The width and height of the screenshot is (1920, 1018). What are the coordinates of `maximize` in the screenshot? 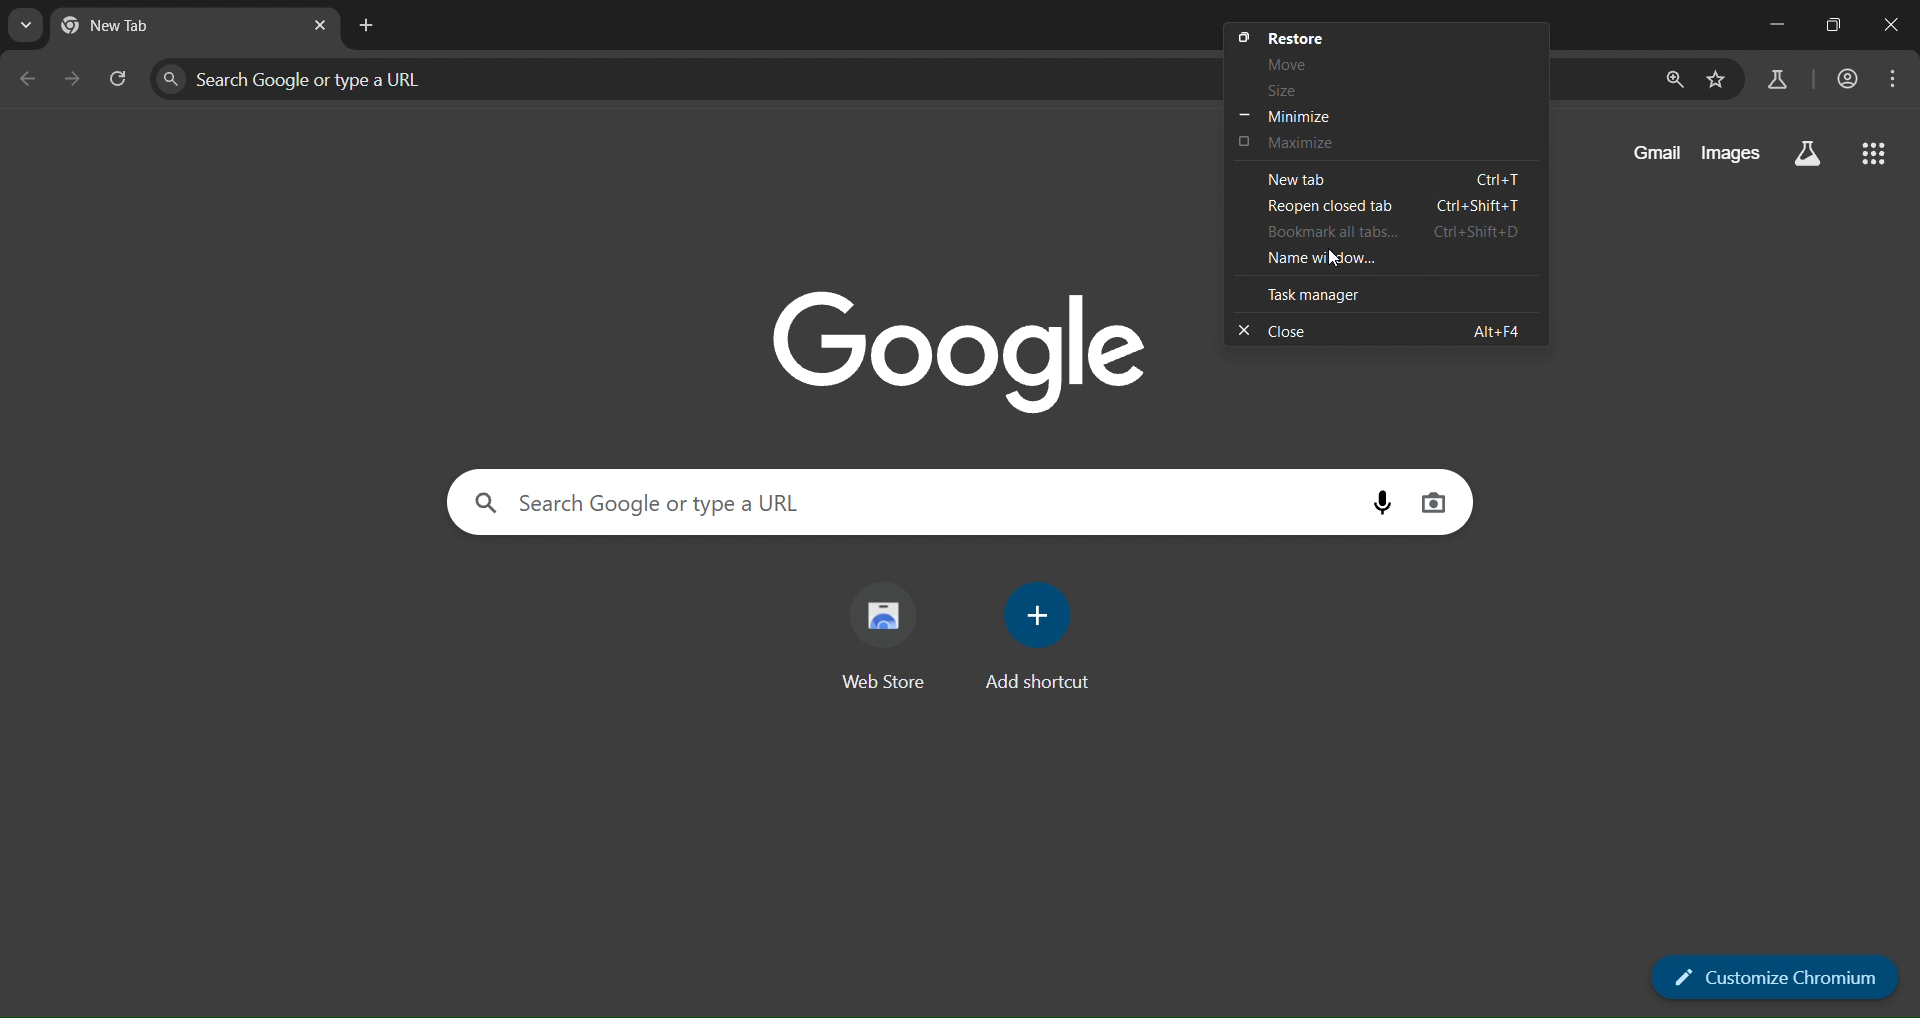 It's located at (1298, 142).